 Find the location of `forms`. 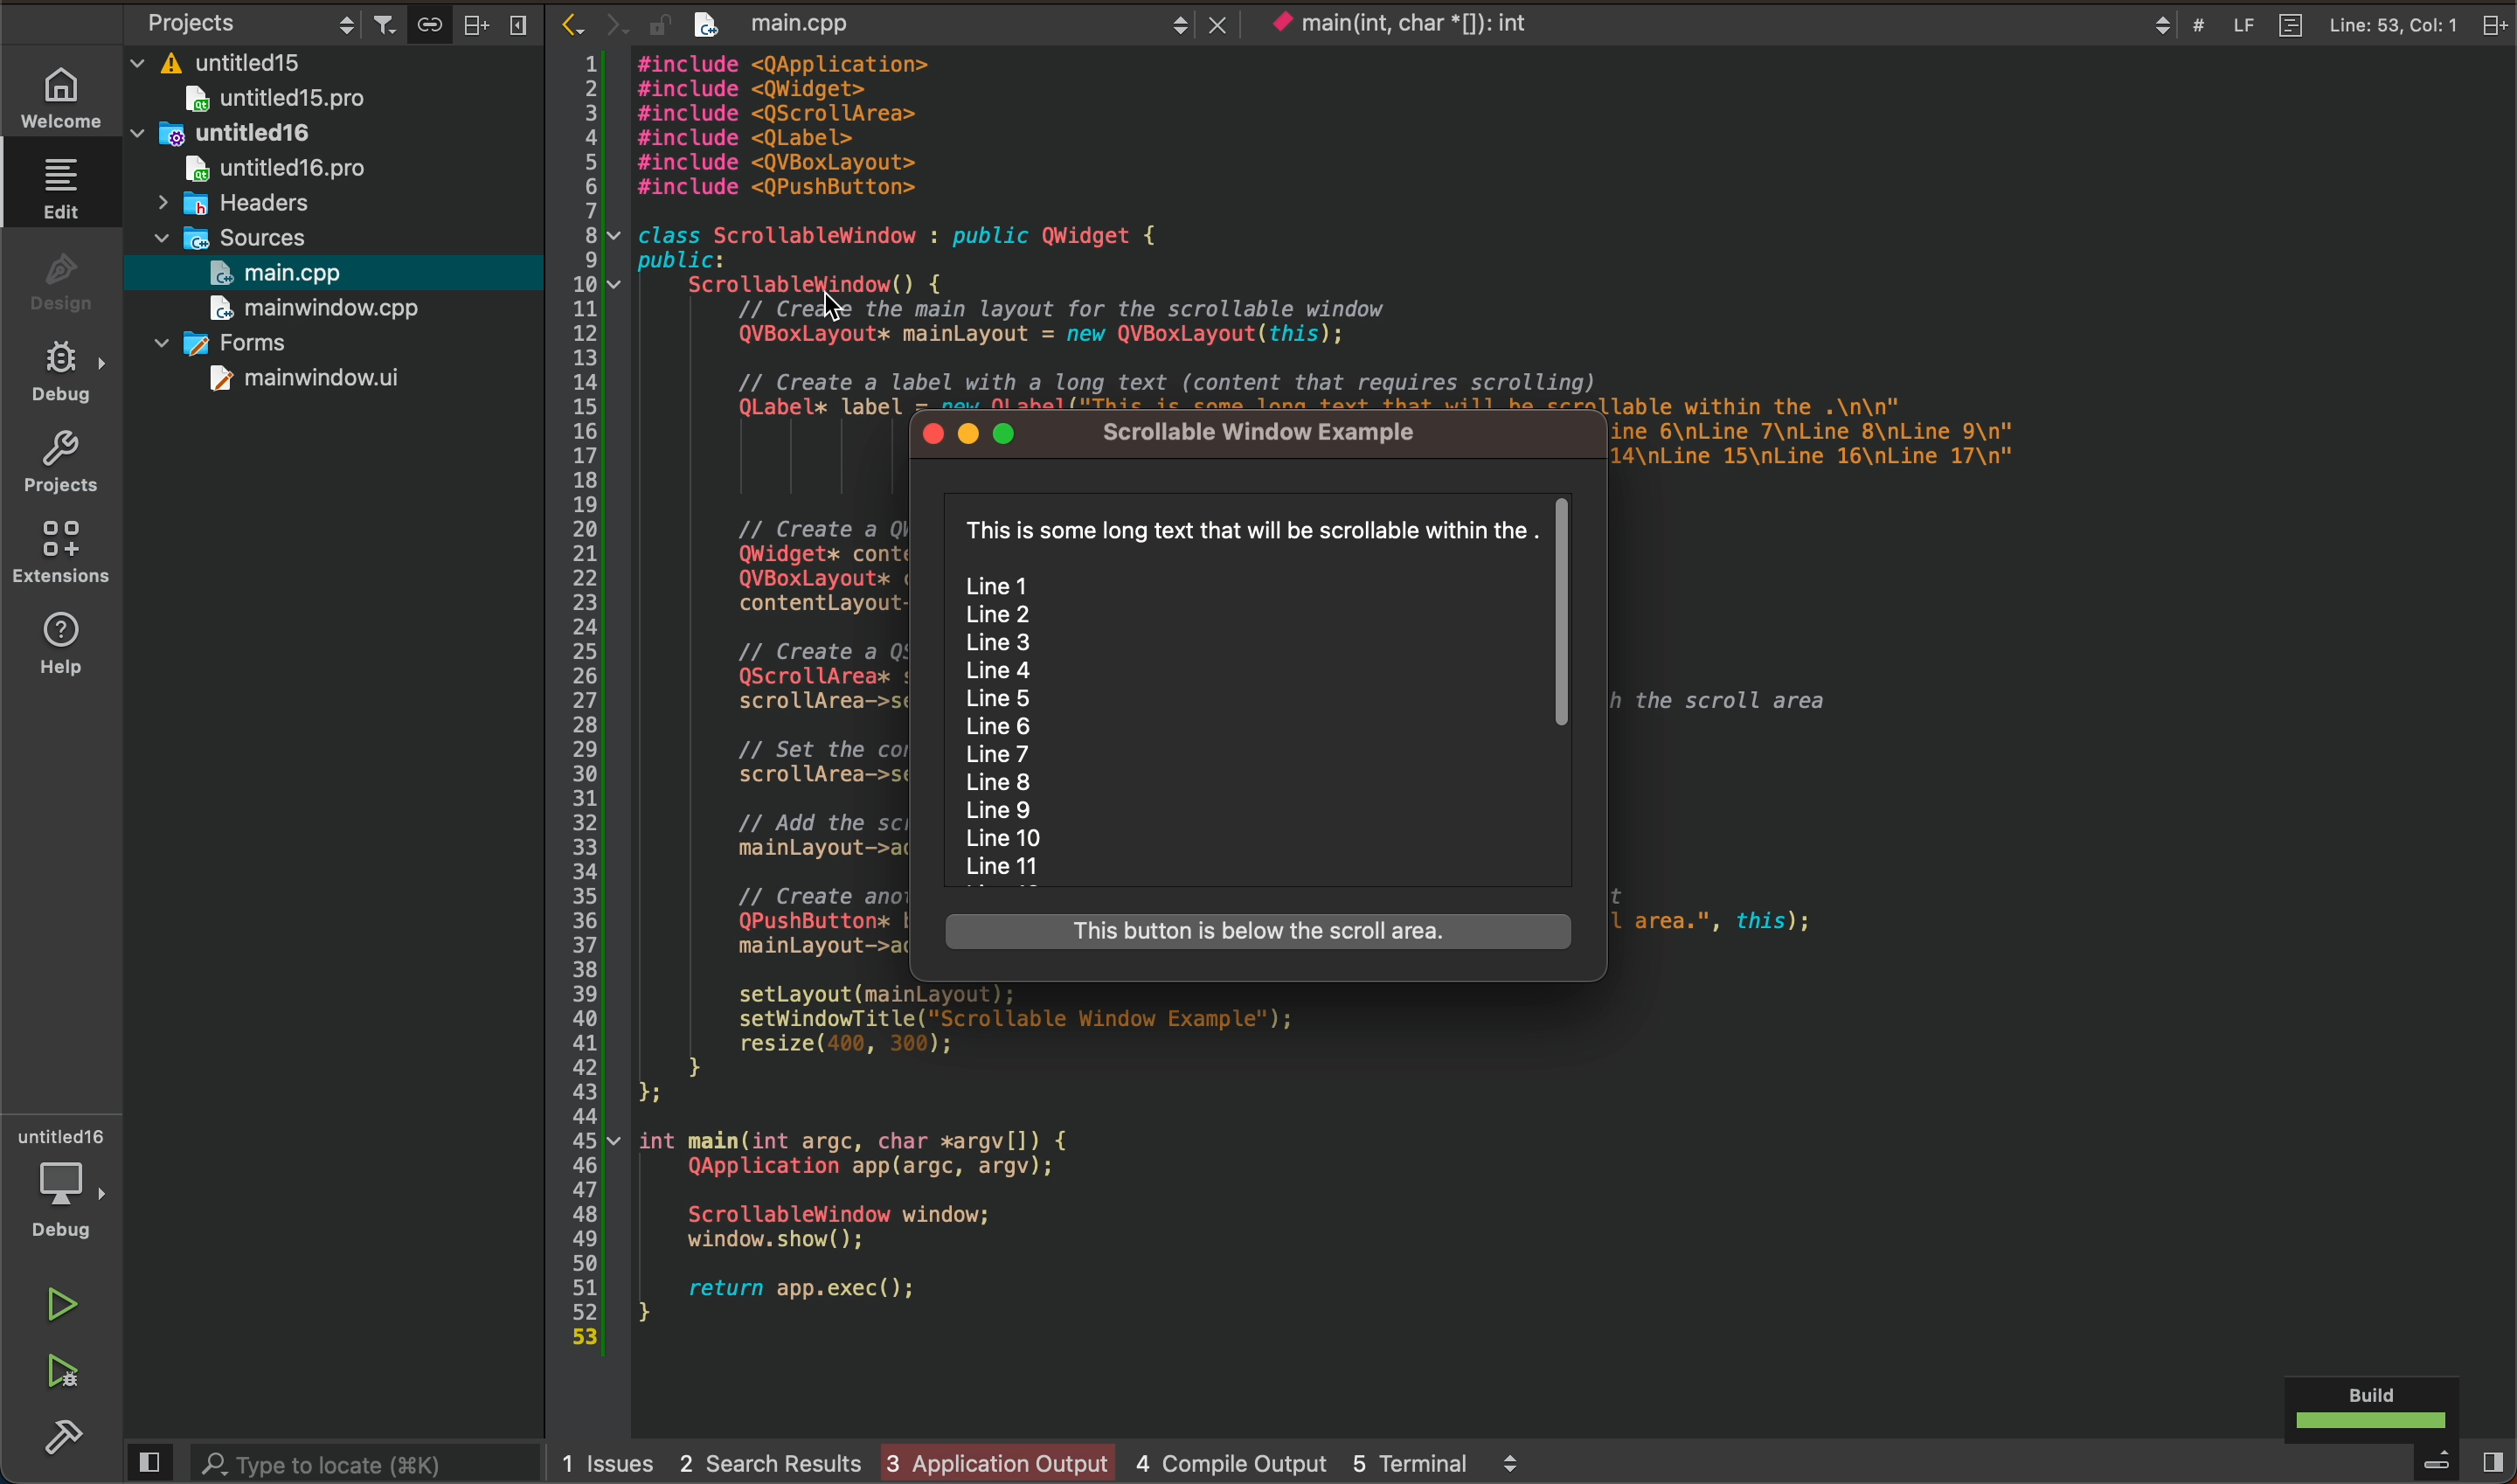

forms is located at coordinates (254, 346).